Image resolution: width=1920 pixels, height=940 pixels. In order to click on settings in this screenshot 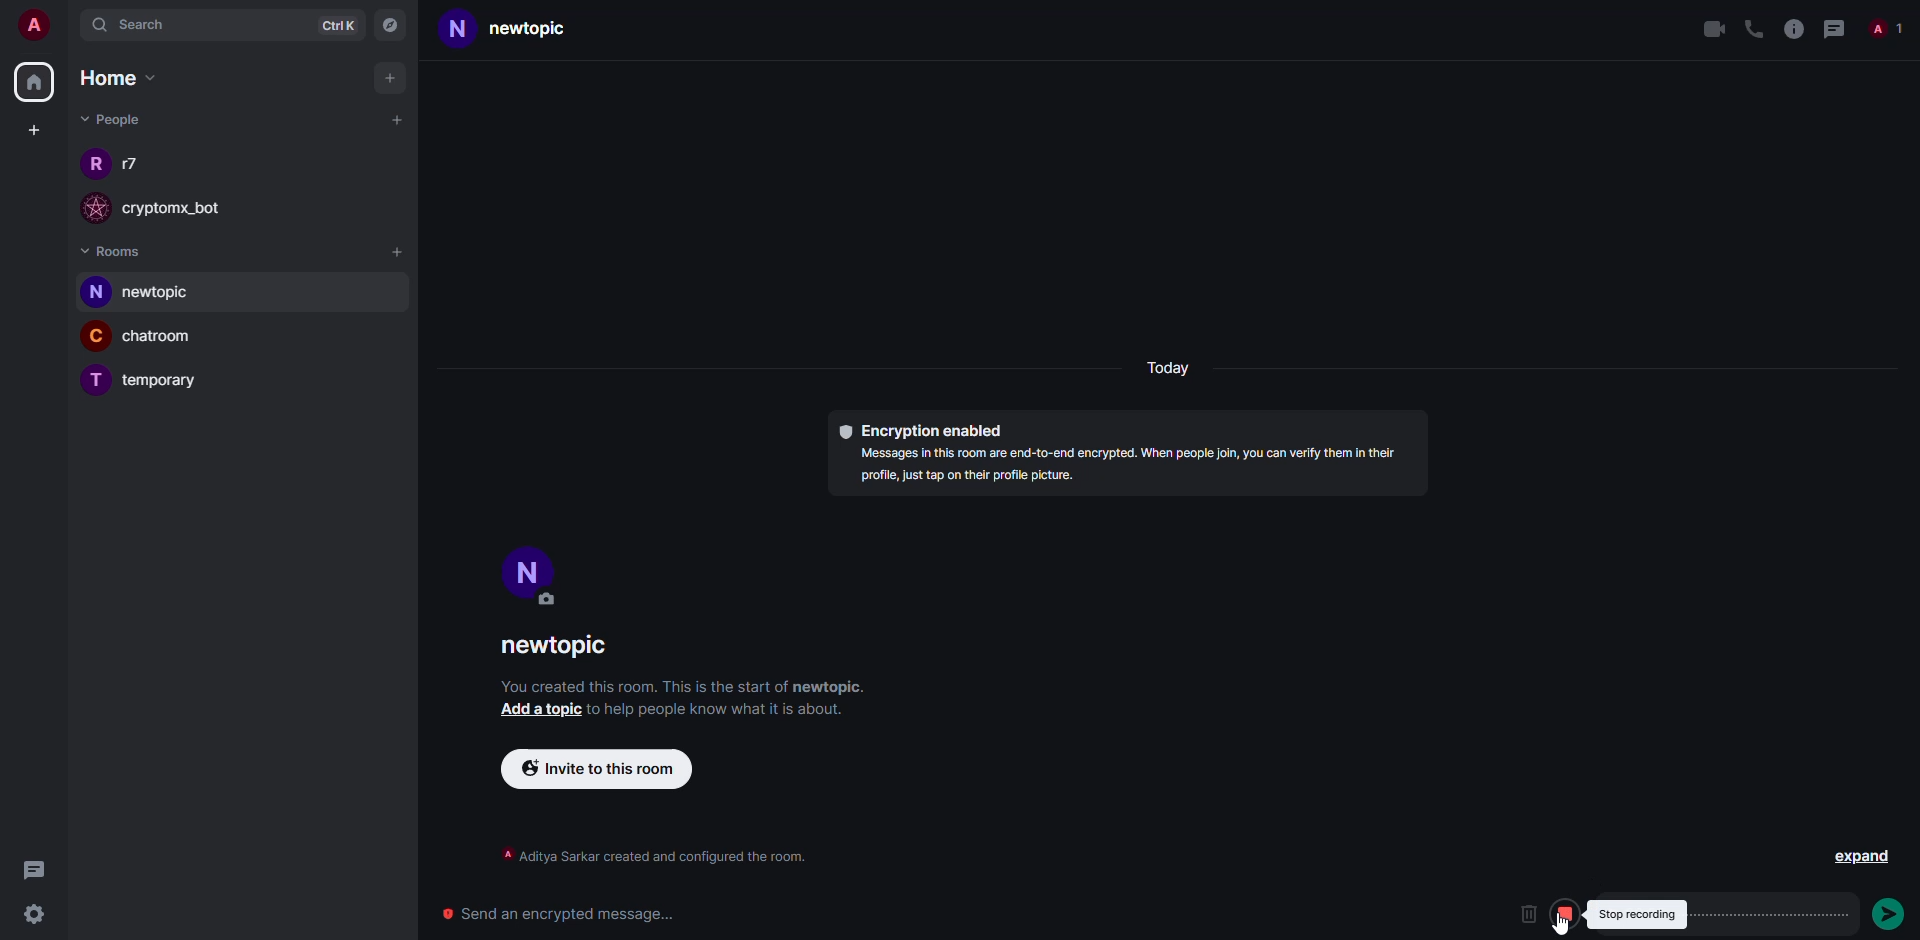, I will do `click(42, 915)`.